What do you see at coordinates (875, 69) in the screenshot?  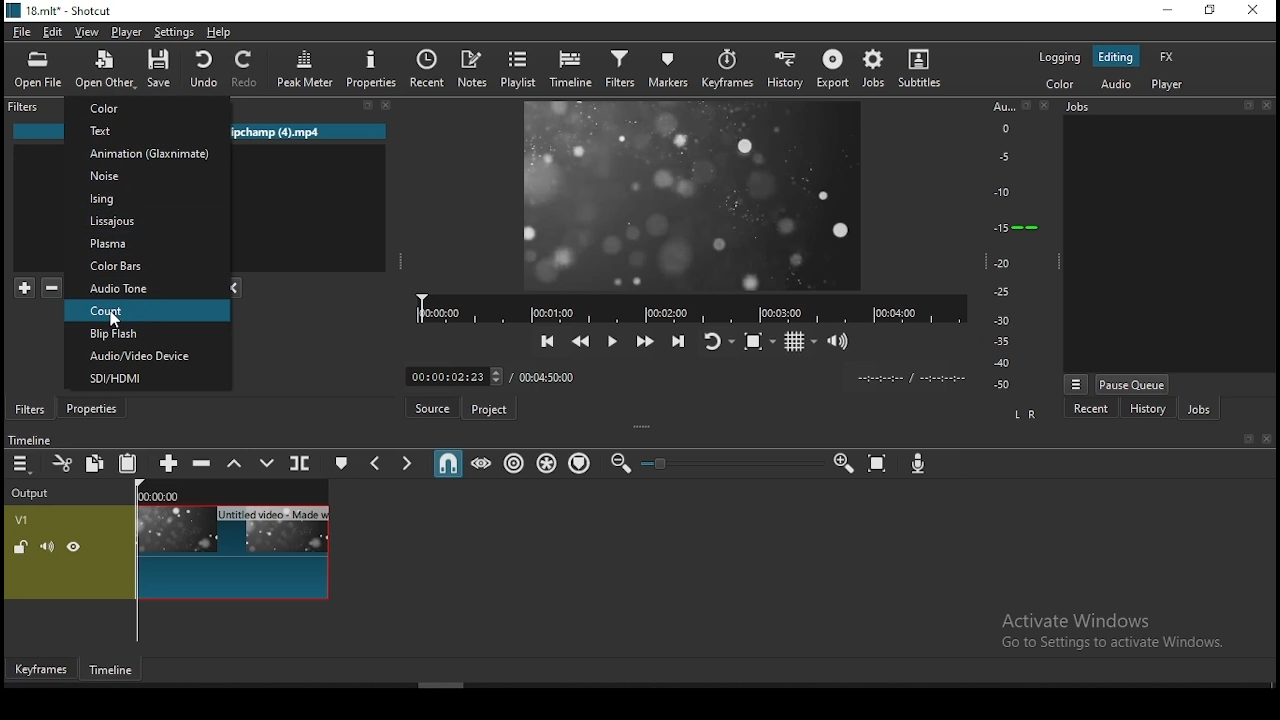 I see `jobs` at bounding box center [875, 69].